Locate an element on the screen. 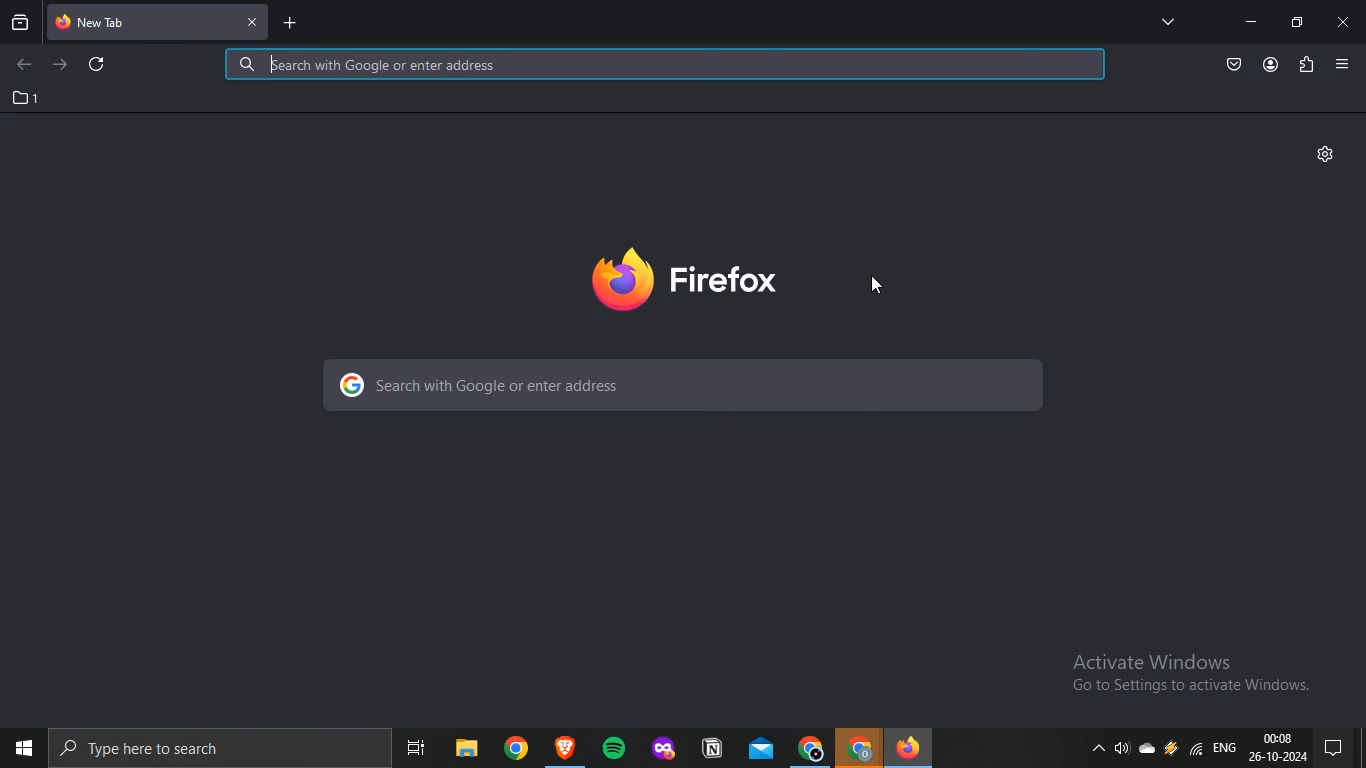 The image size is (1366, 768). dropdown is located at coordinates (1092, 750).